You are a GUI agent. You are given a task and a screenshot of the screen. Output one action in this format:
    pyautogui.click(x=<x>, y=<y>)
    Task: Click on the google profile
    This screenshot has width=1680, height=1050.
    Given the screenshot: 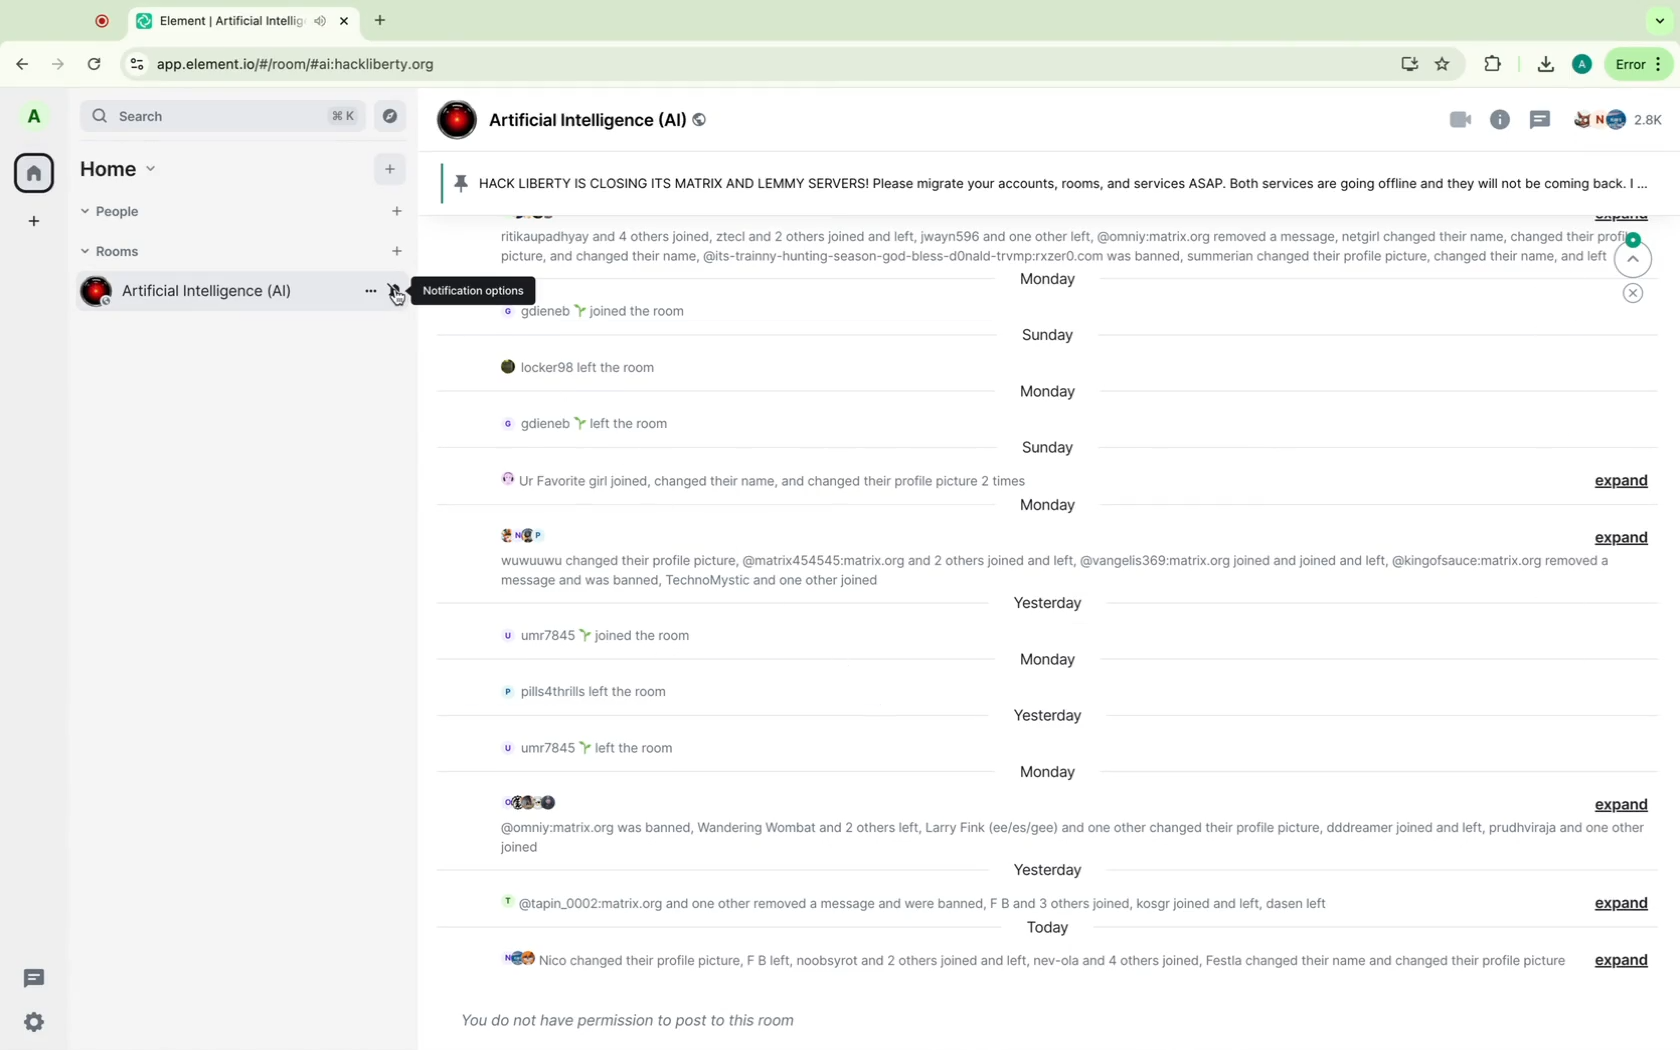 What is the action you would take?
    pyautogui.click(x=1581, y=62)
    